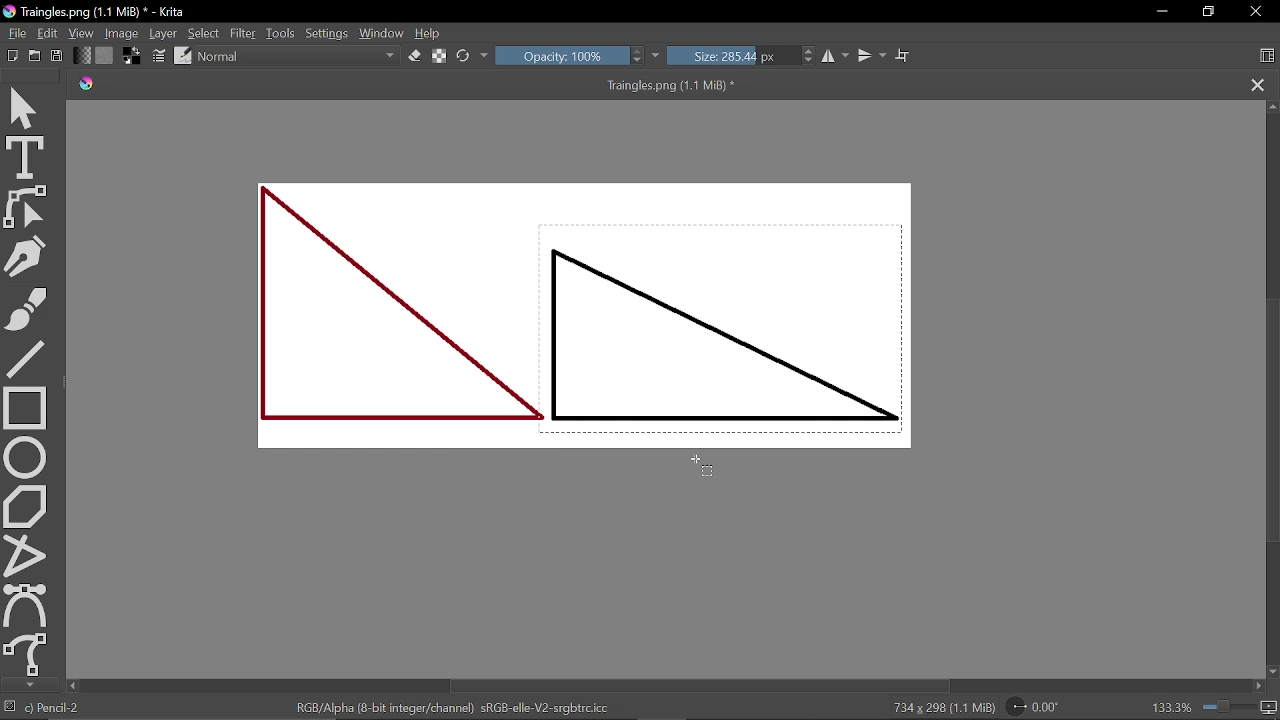 This screenshot has height=720, width=1280. What do you see at coordinates (26, 305) in the screenshot?
I see `Freehand brush tool` at bounding box center [26, 305].